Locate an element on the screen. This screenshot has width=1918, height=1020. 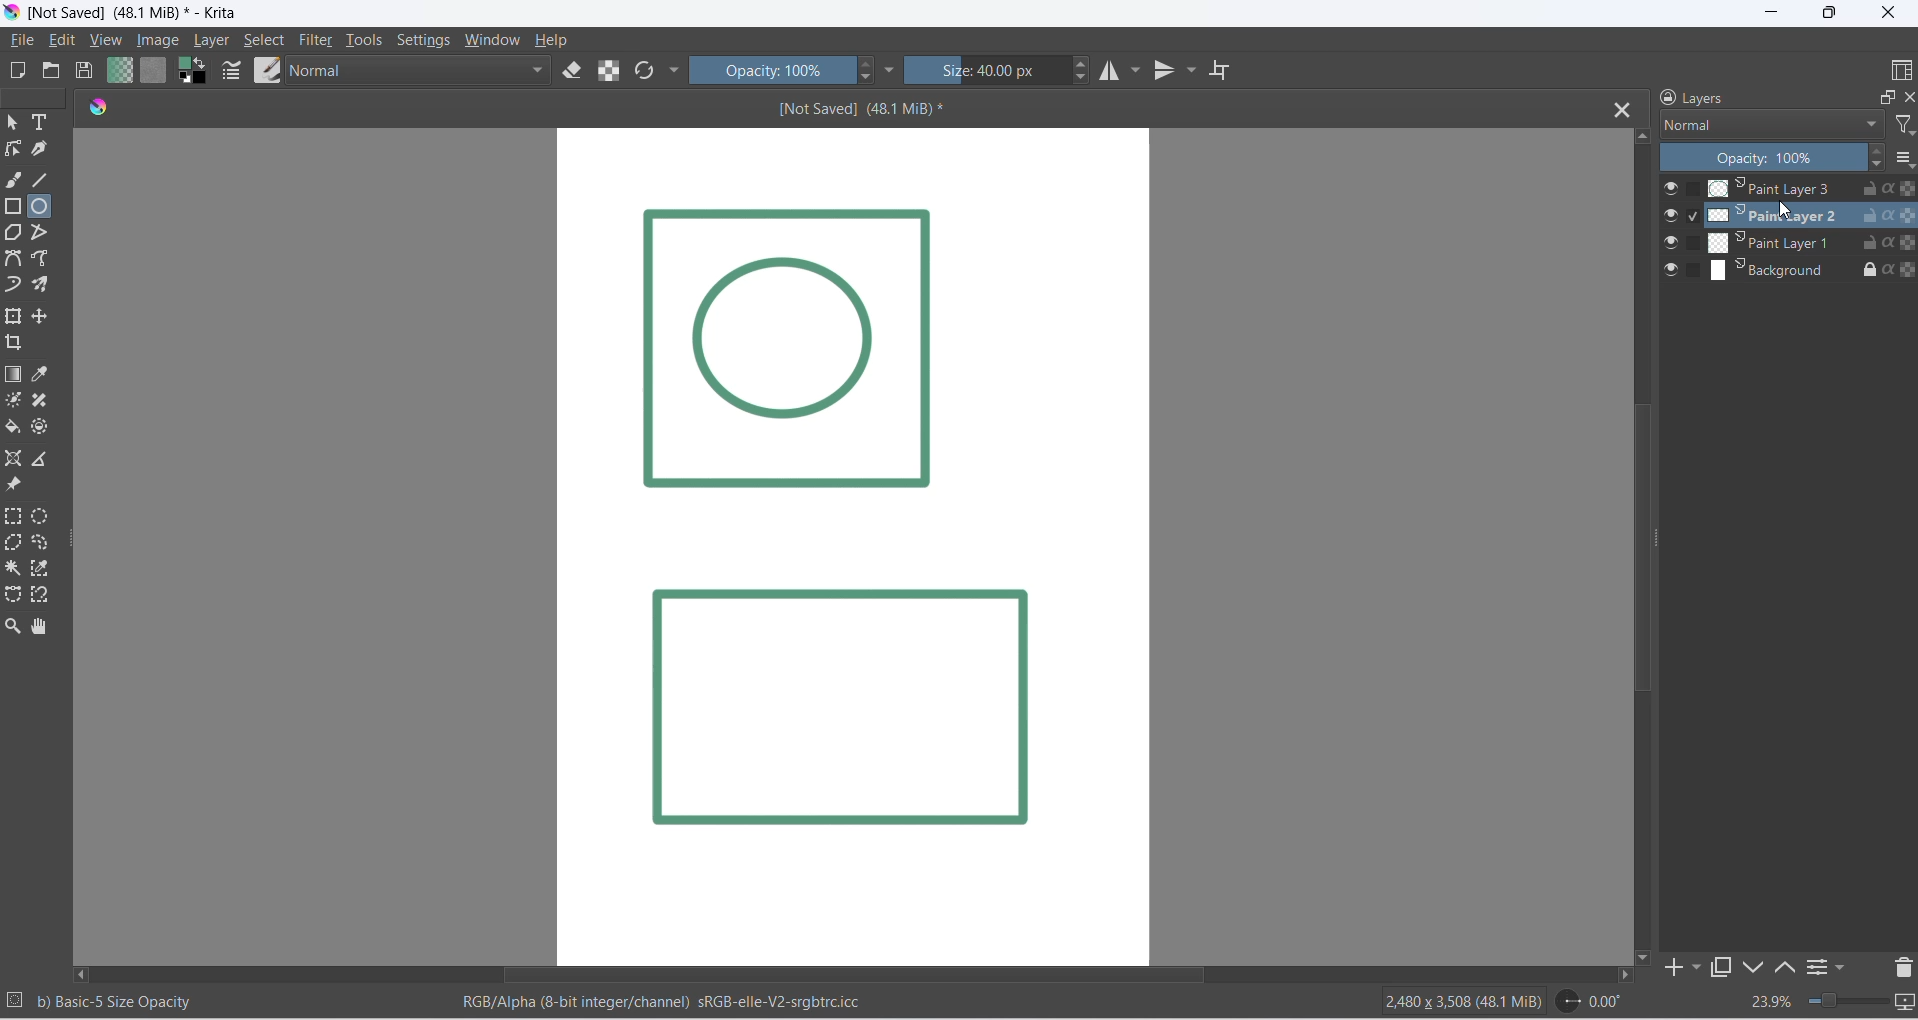
move up is located at coordinates (1784, 967).